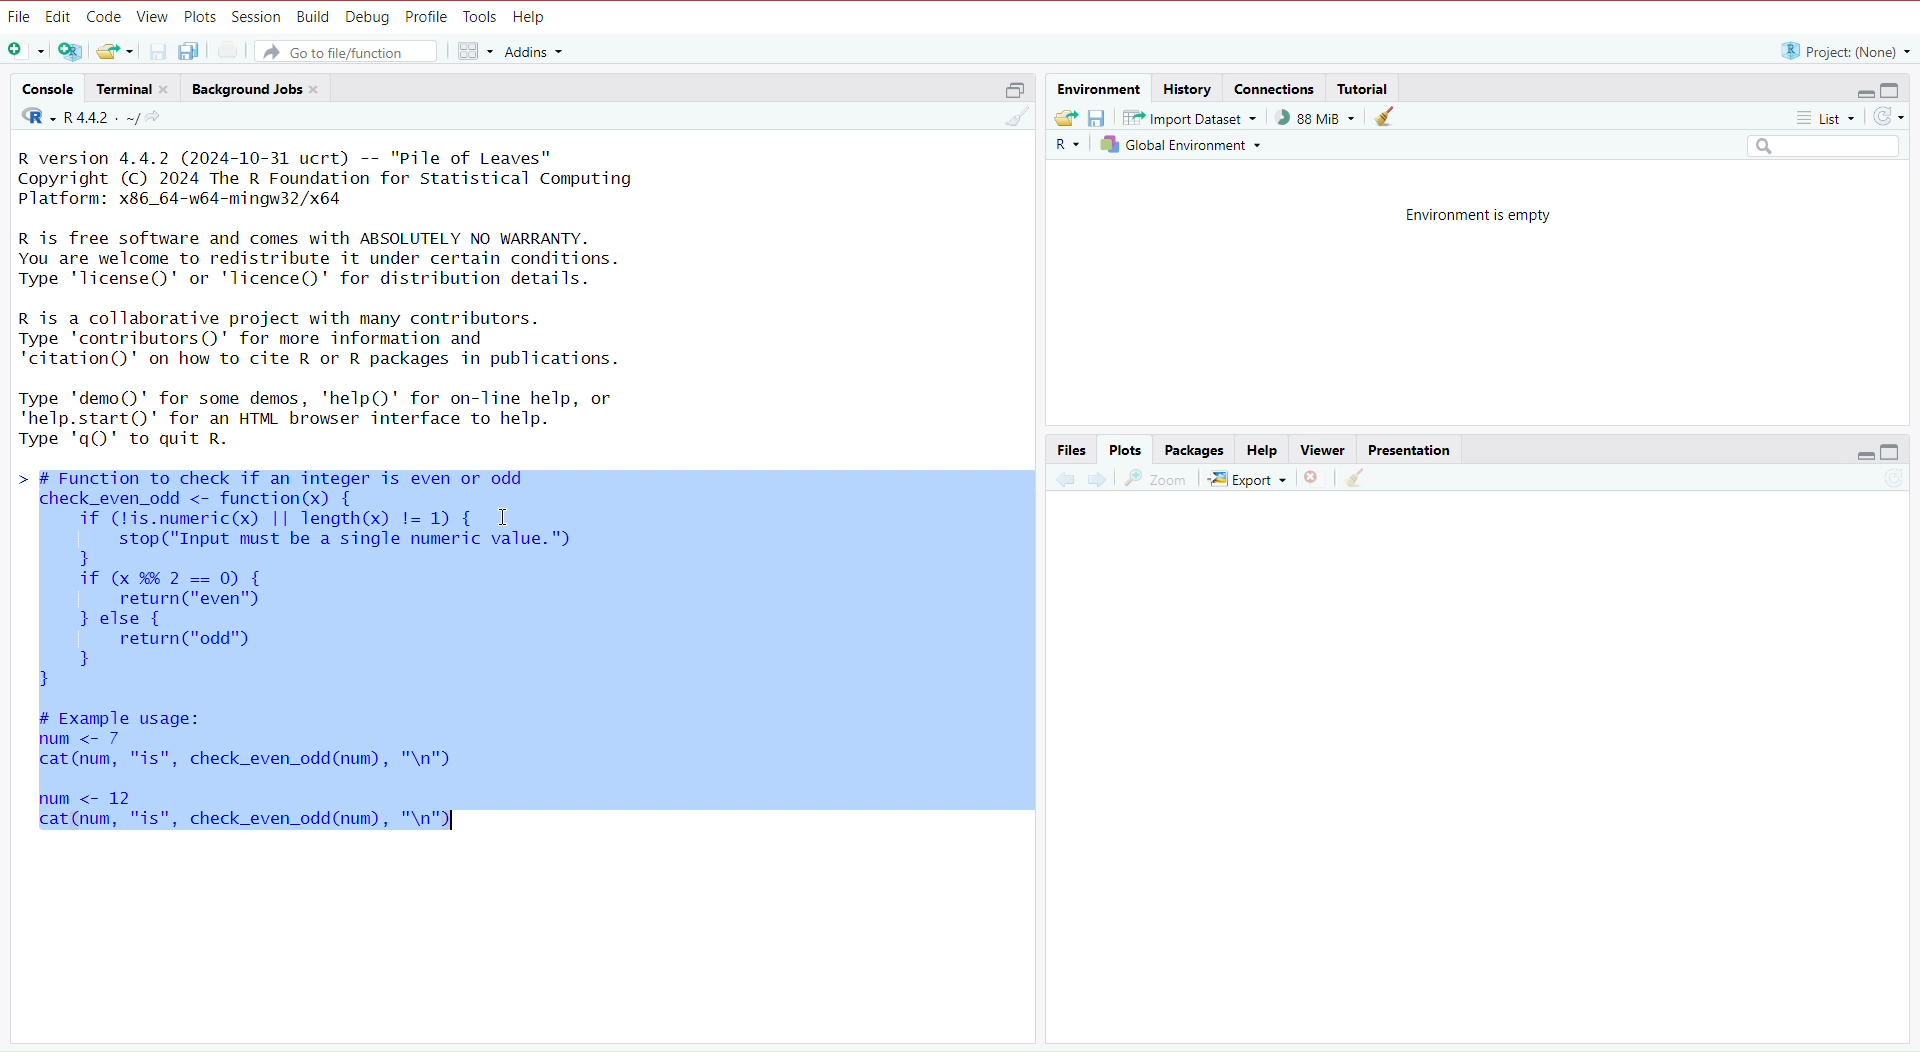 The height and width of the screenshot is (1052, 1920). I want to click on terminal, so click(137, 90).